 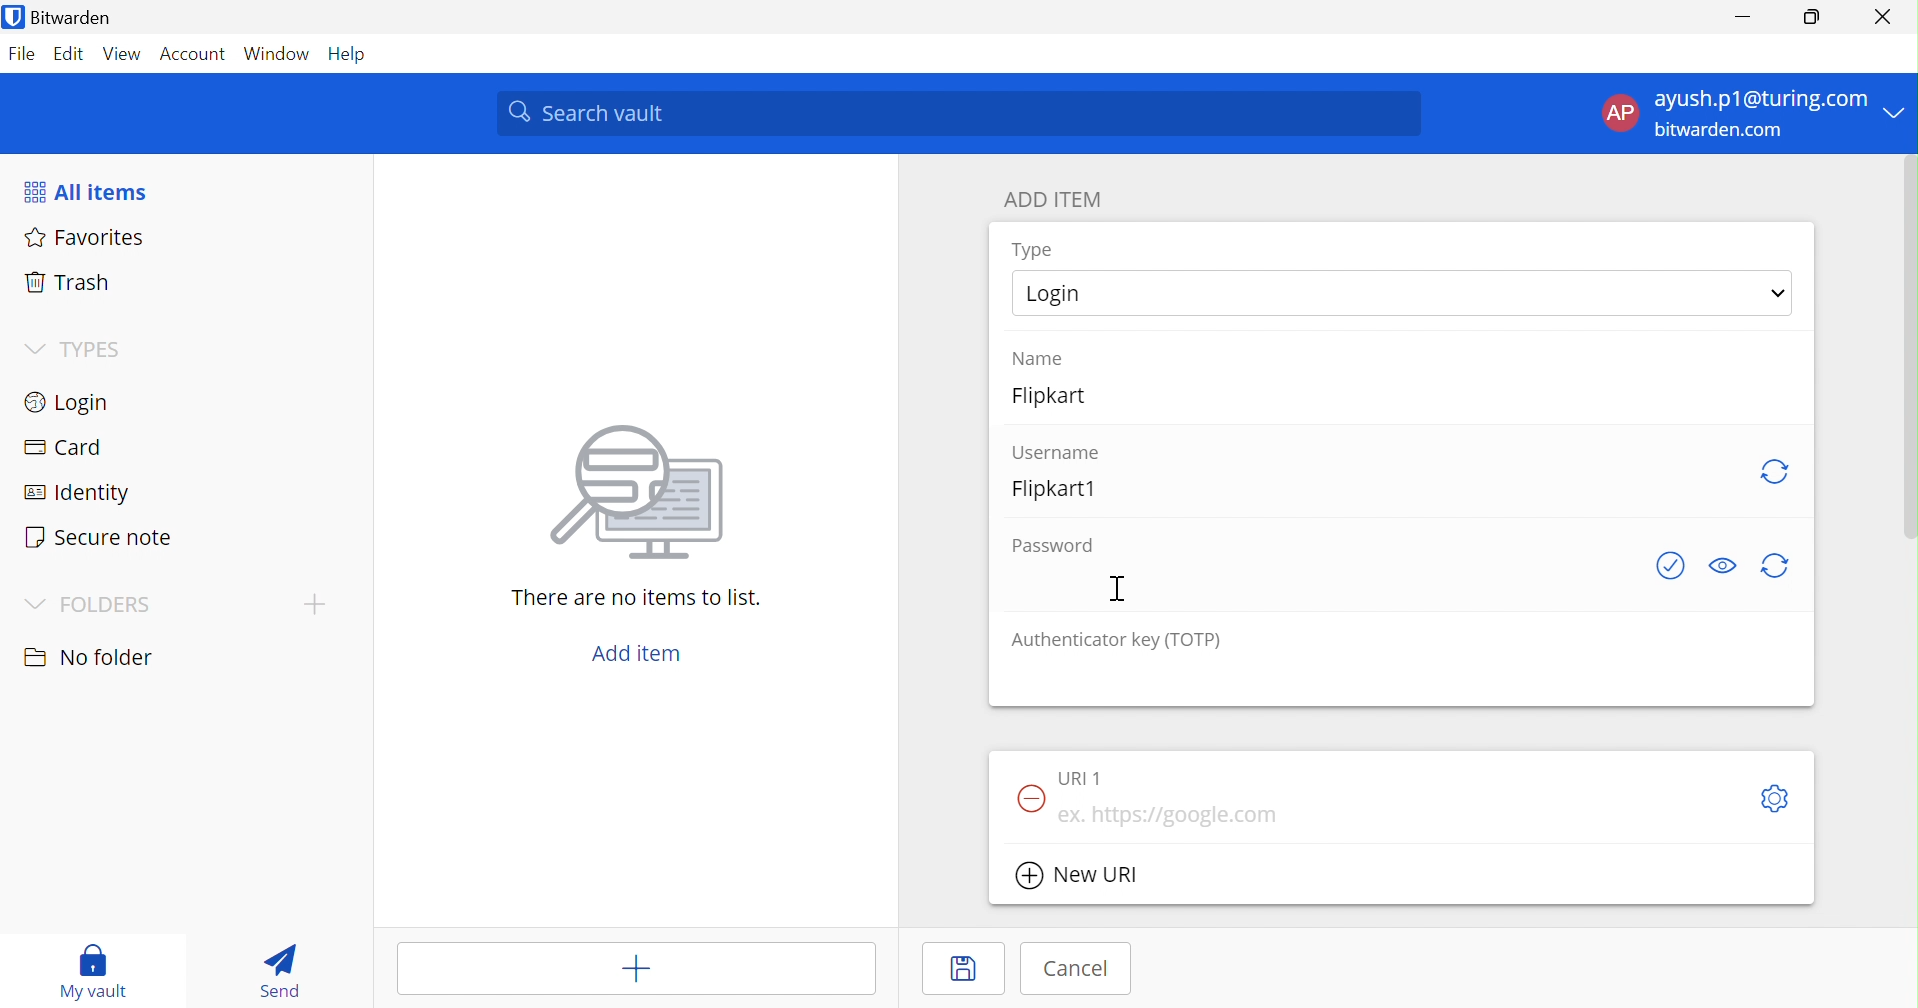 I want to click on Drop Down, so click(x=35, y=605).